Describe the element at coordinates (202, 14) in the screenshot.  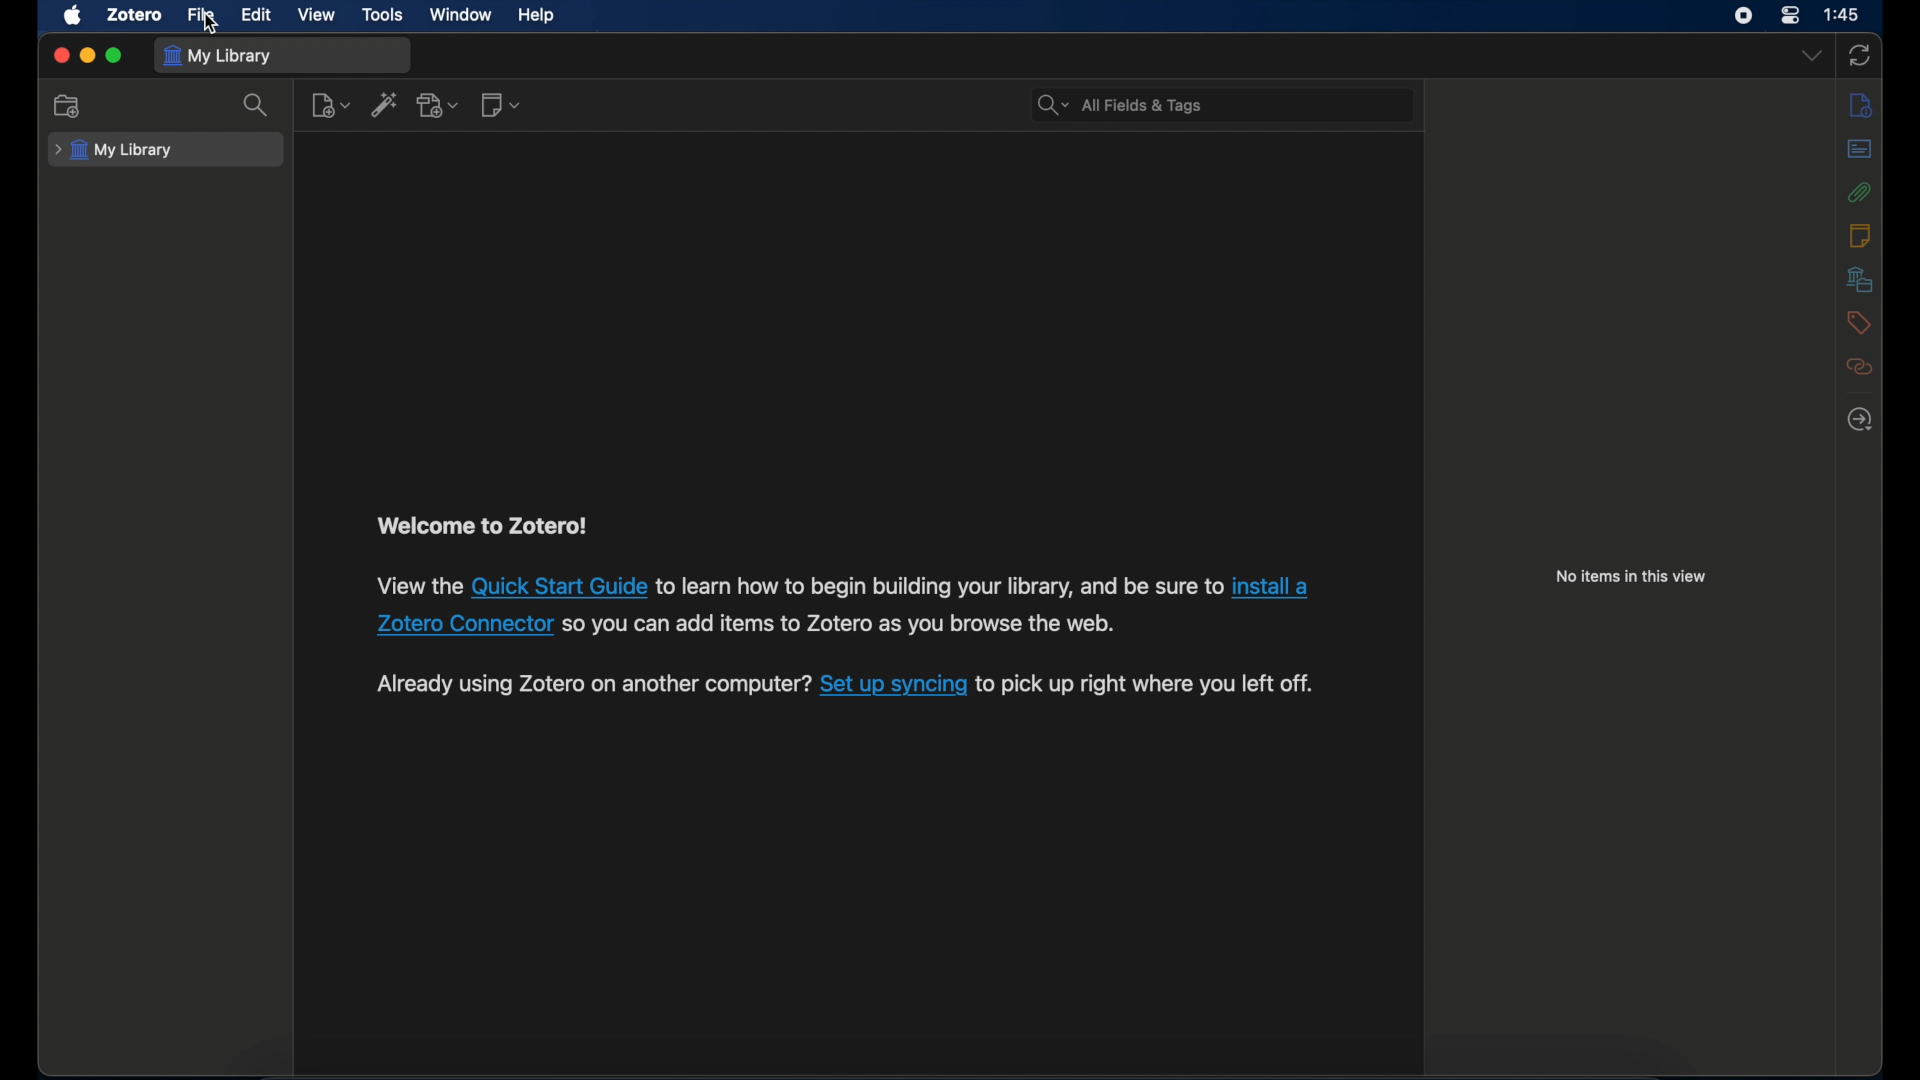
I see `file` at that location.